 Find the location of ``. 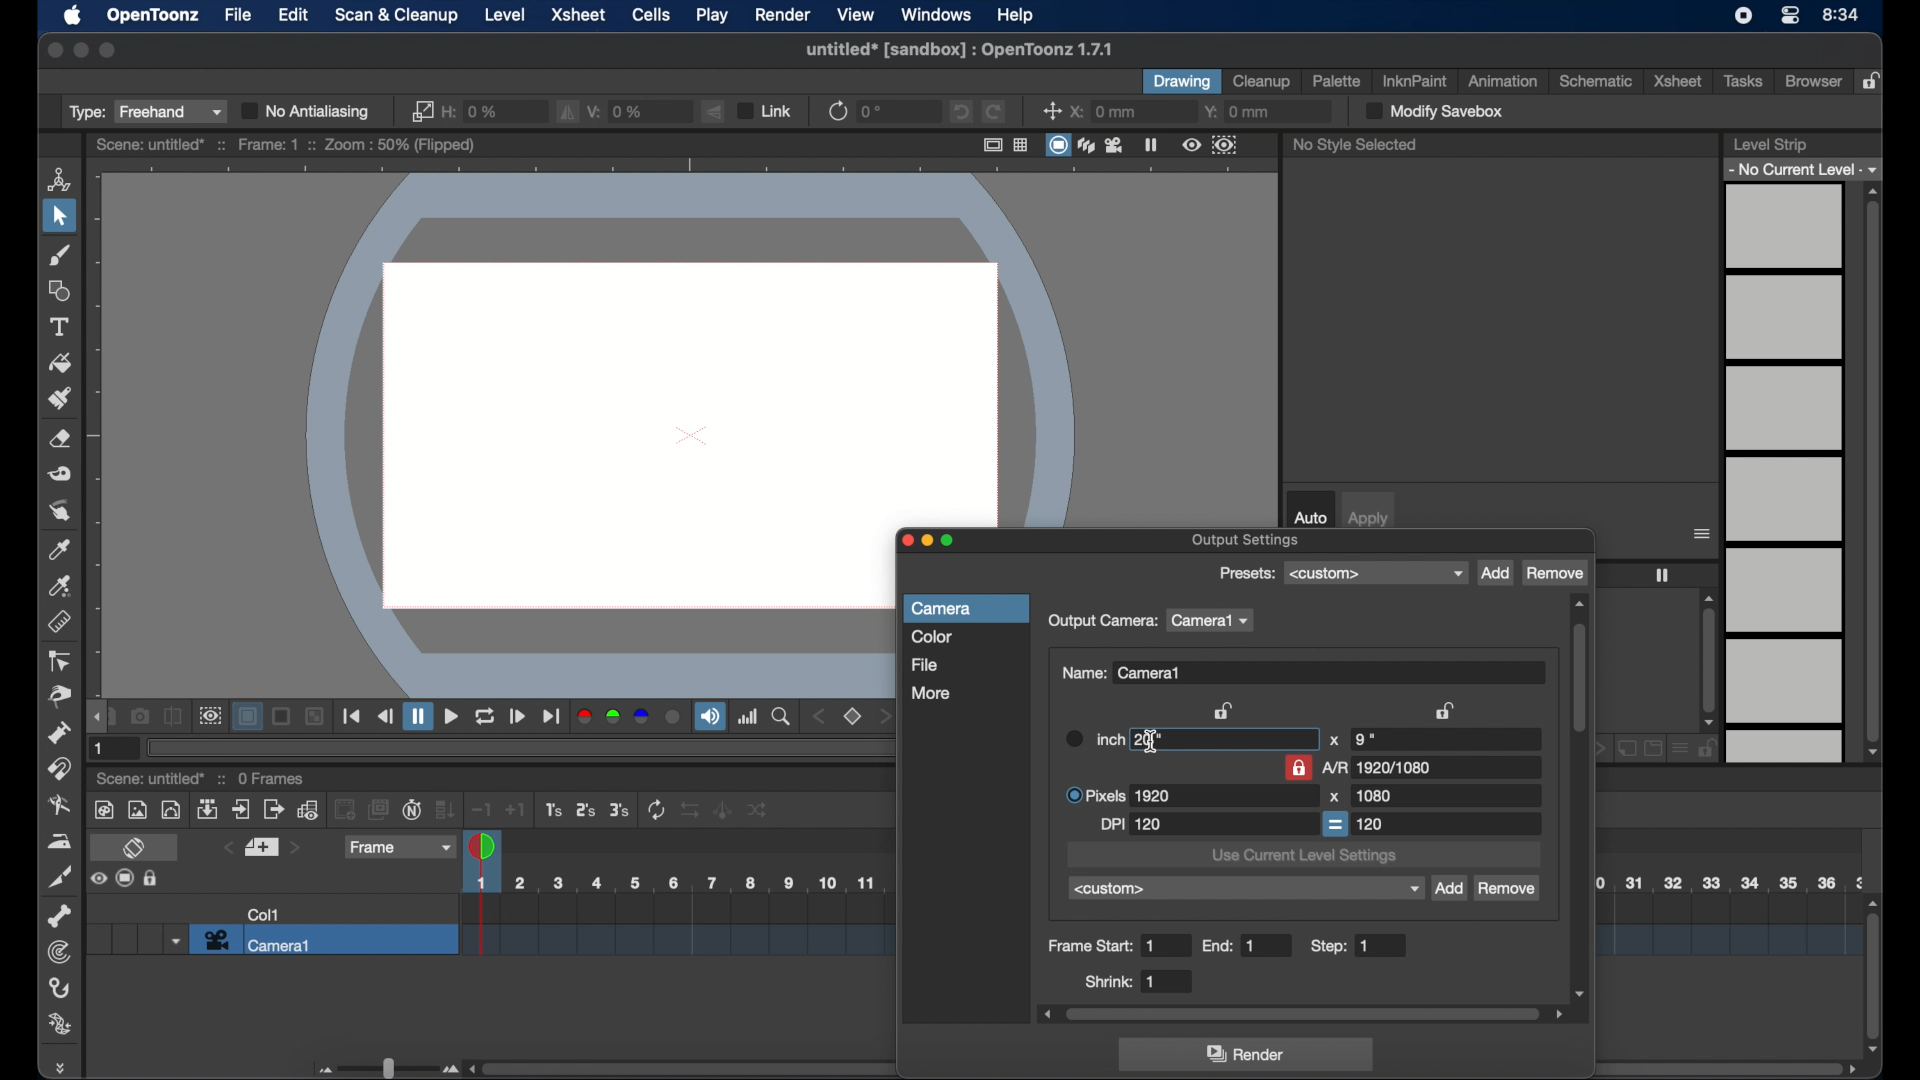

 is located at coordinates (1246, 573).